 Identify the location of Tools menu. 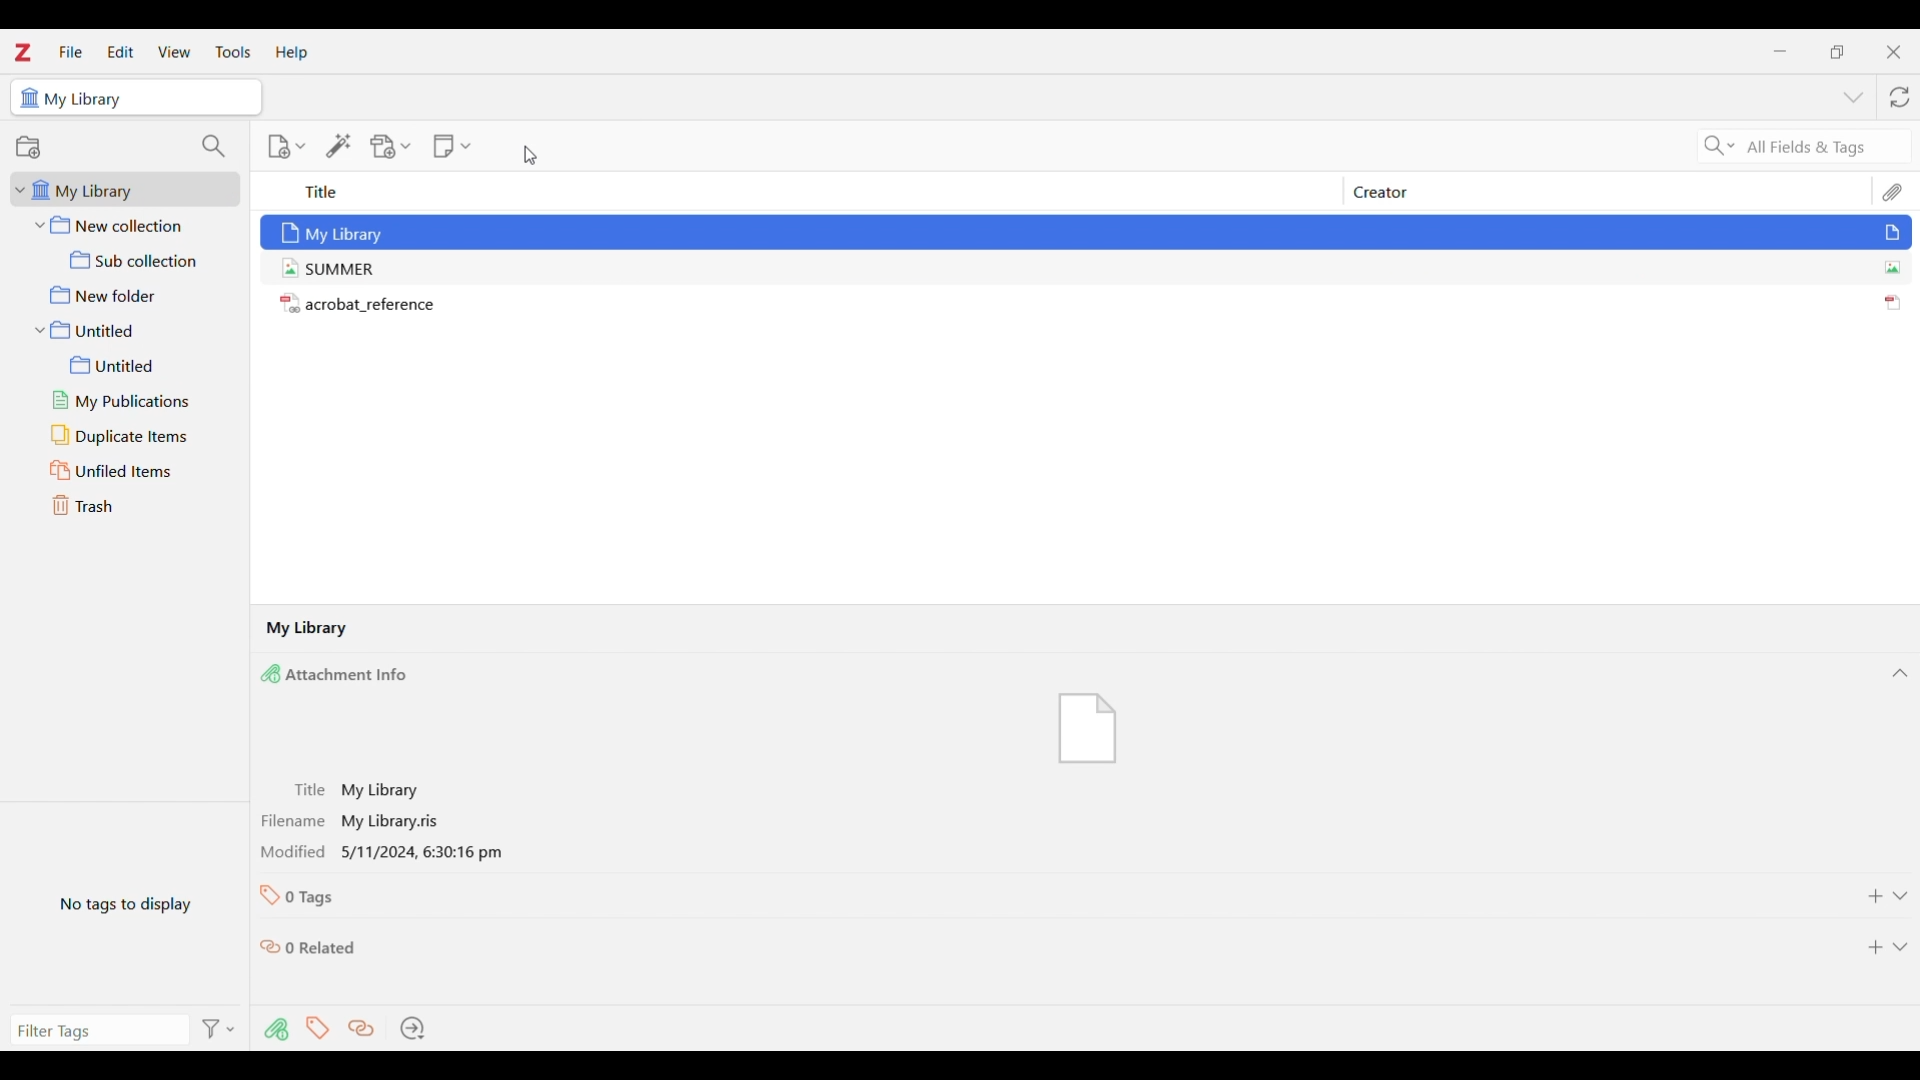
(234, 52).